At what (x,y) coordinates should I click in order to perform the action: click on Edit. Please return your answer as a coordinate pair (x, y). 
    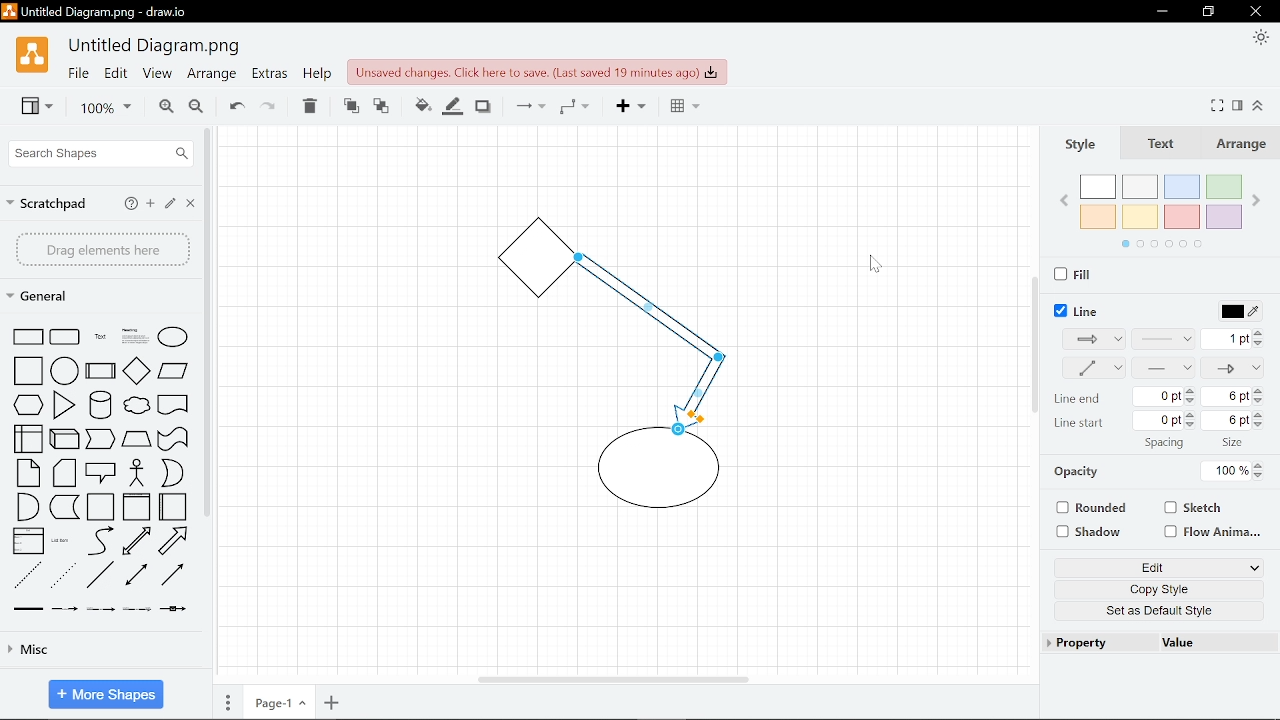
    Looking at the image, I should click on (116, 76).